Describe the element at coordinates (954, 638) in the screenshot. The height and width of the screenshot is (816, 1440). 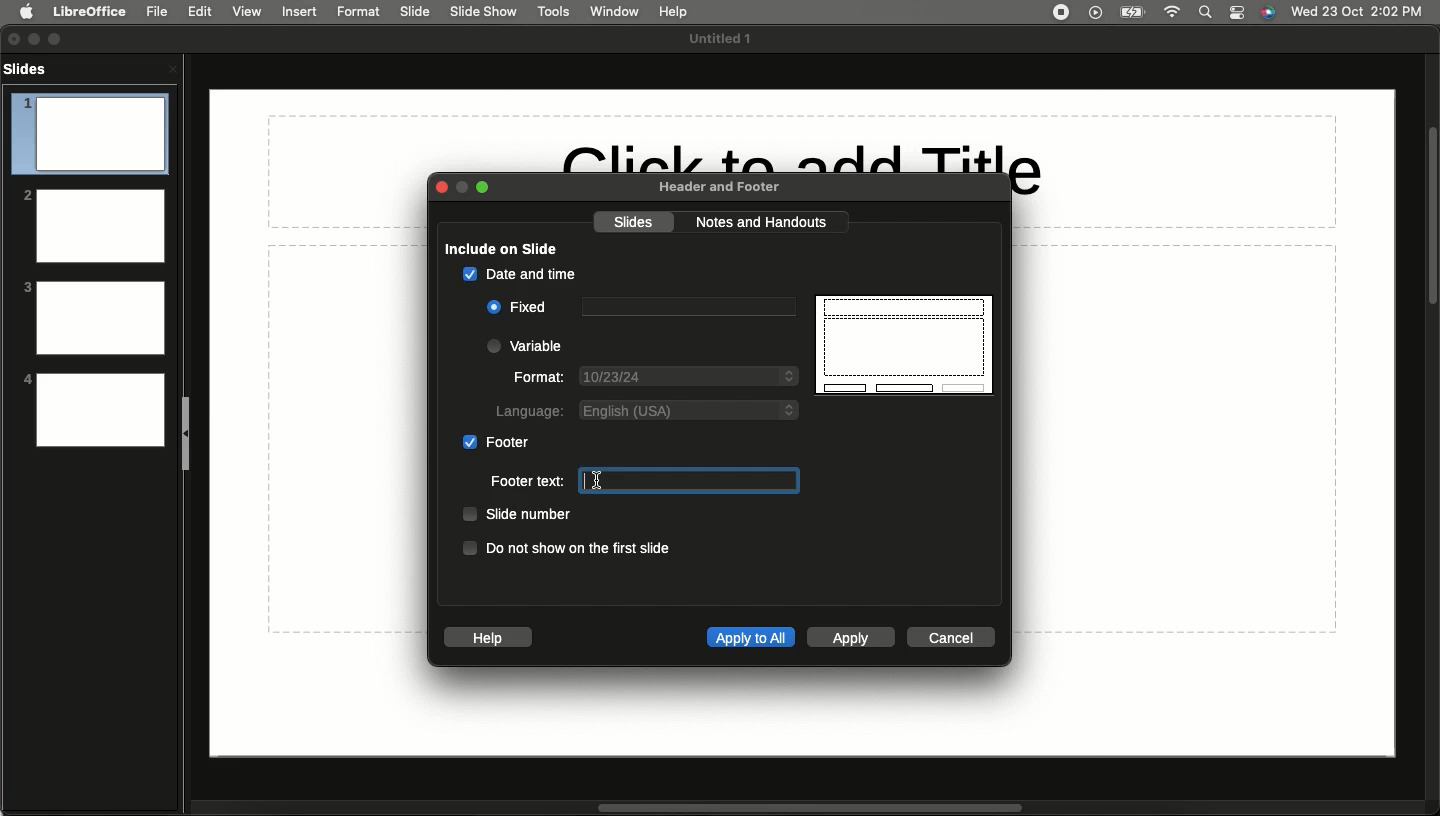
I see `Cancel` at that location.